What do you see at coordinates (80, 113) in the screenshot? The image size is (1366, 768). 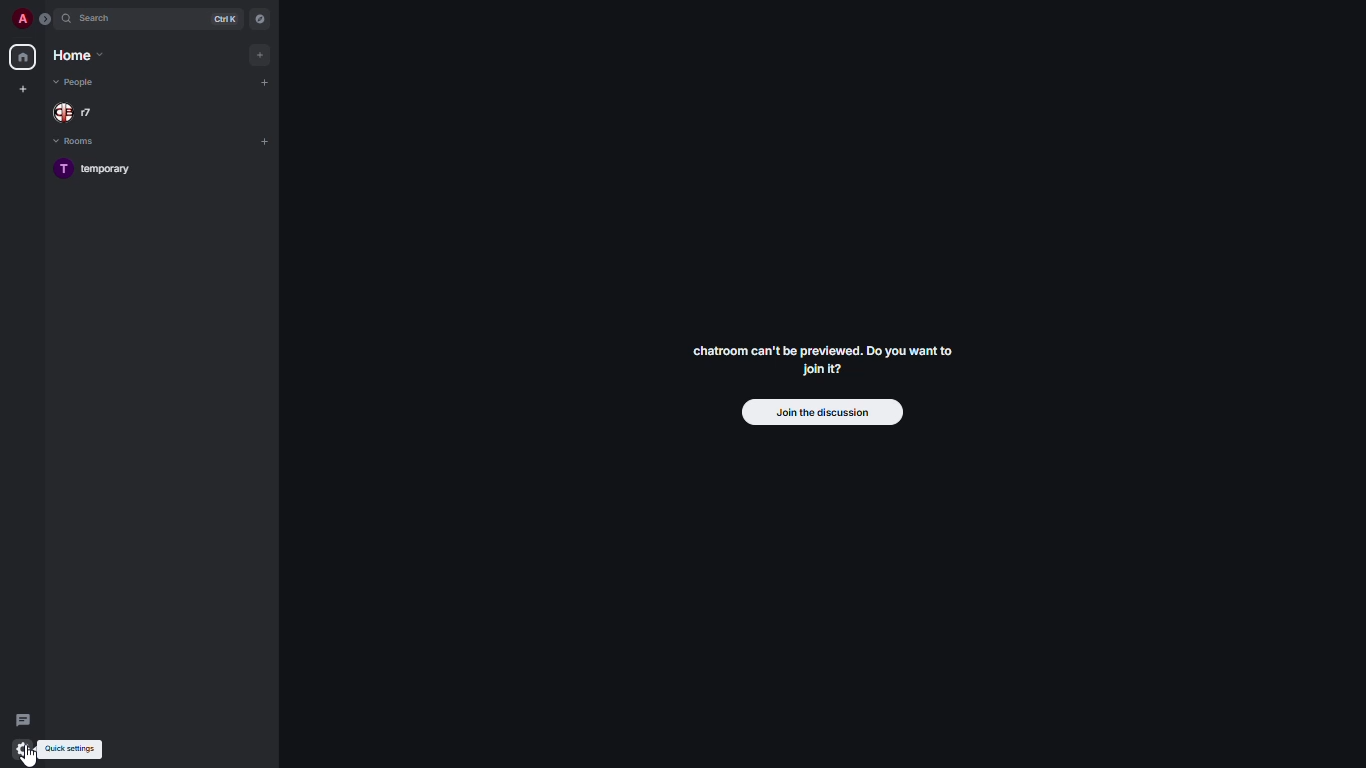 I see `people` at bounding box center [80, 113].